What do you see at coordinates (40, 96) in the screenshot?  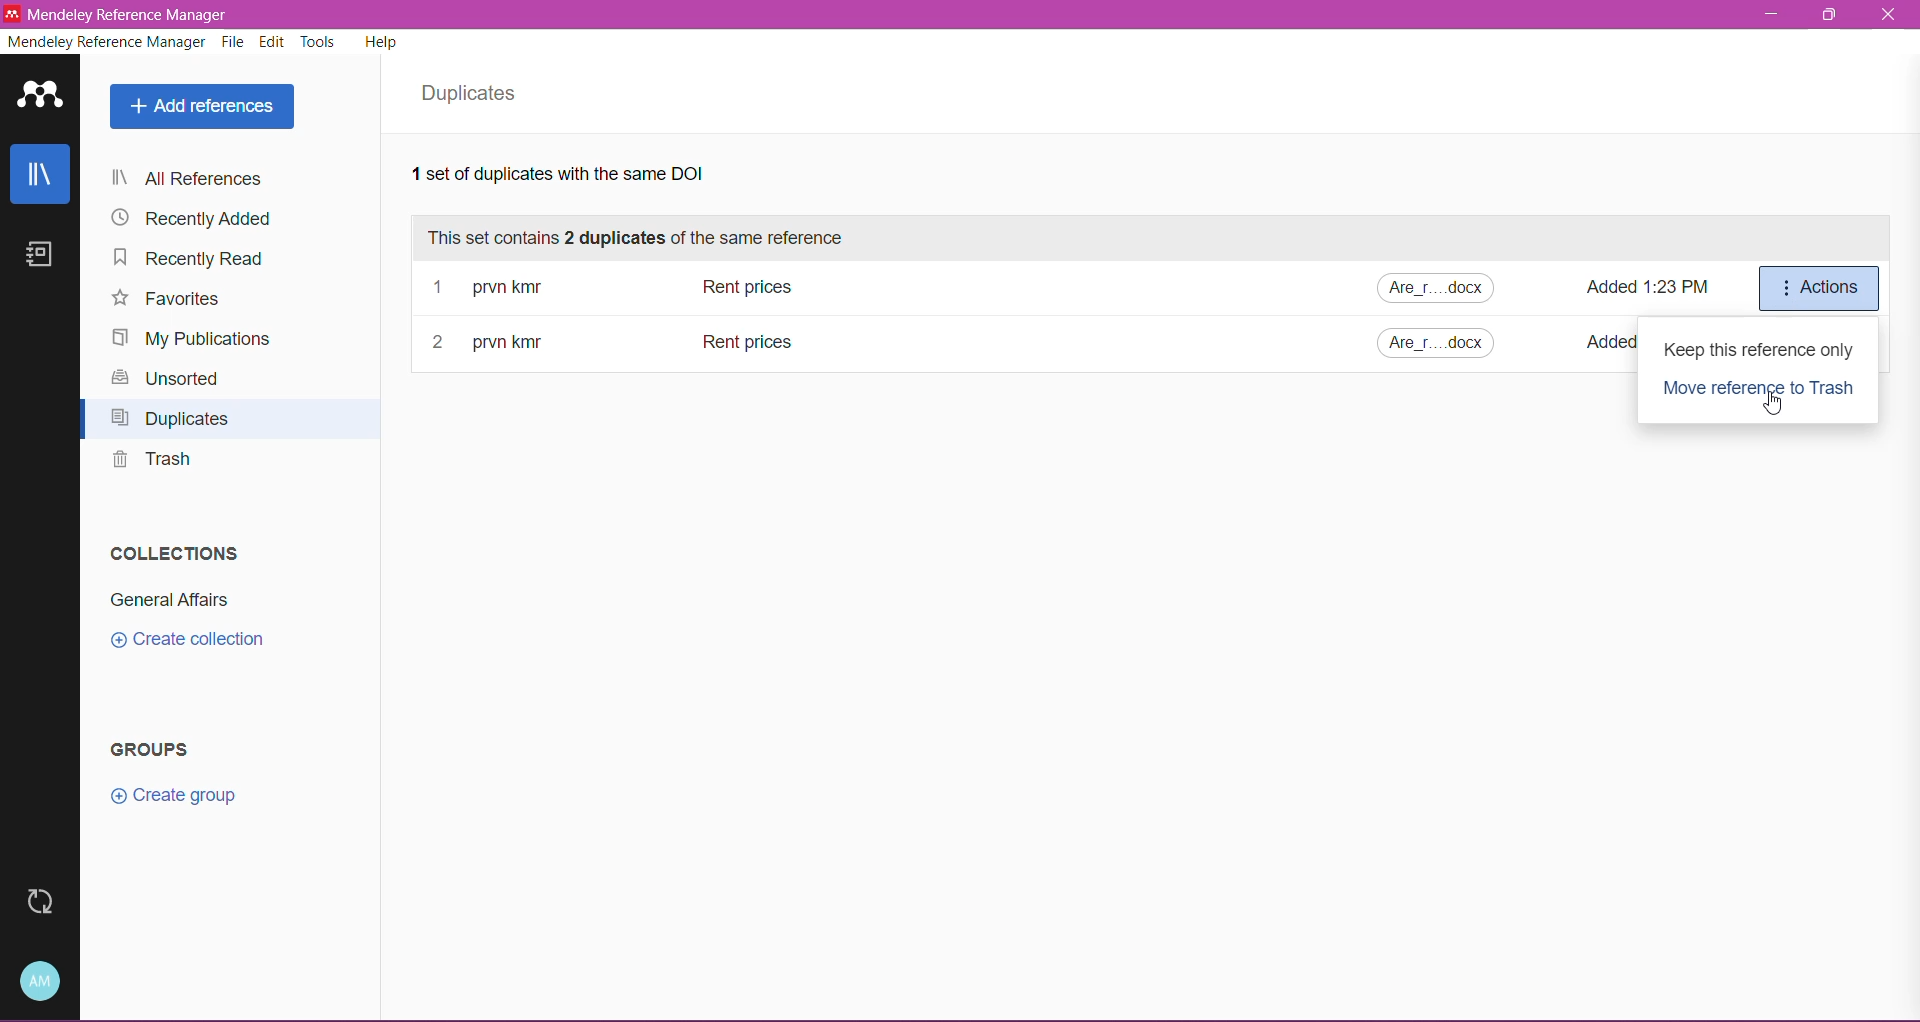 I see `Application Logo` at bounding box center [40, 96].